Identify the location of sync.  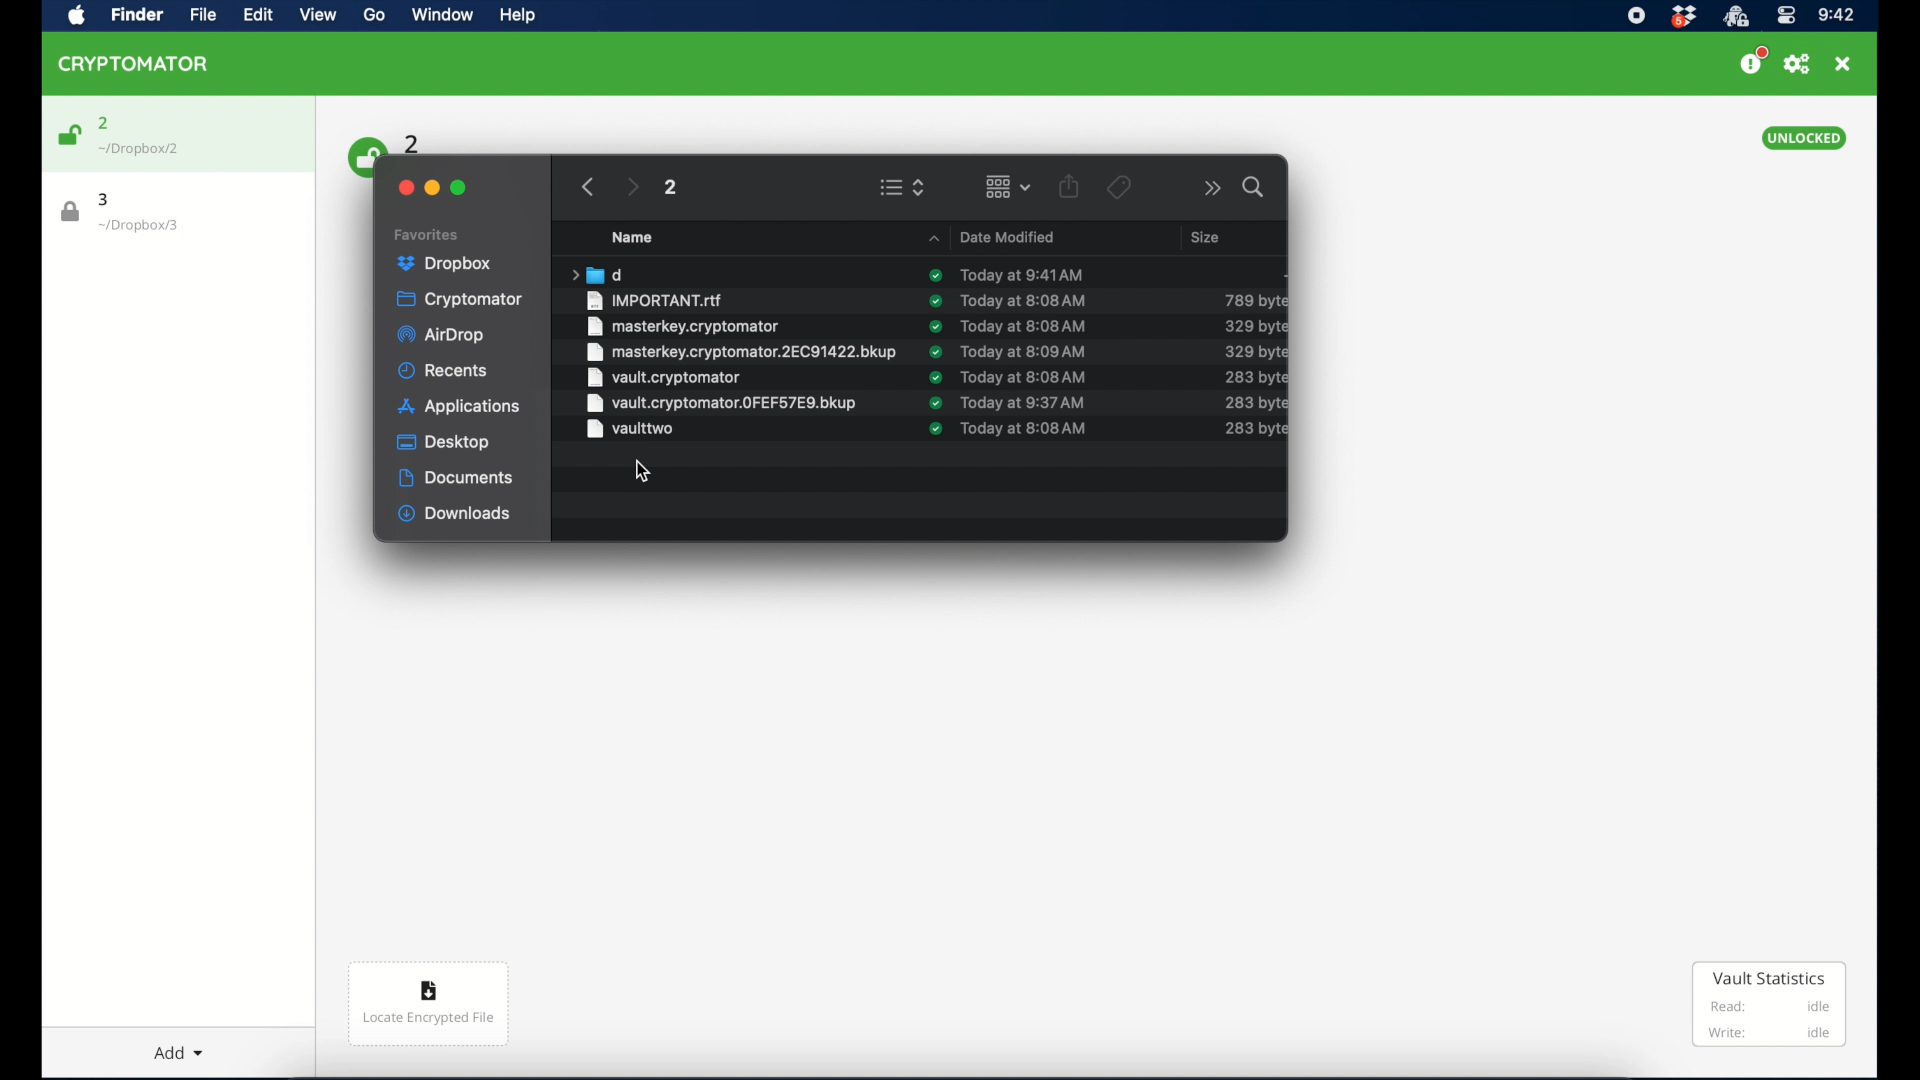
(933, 429).